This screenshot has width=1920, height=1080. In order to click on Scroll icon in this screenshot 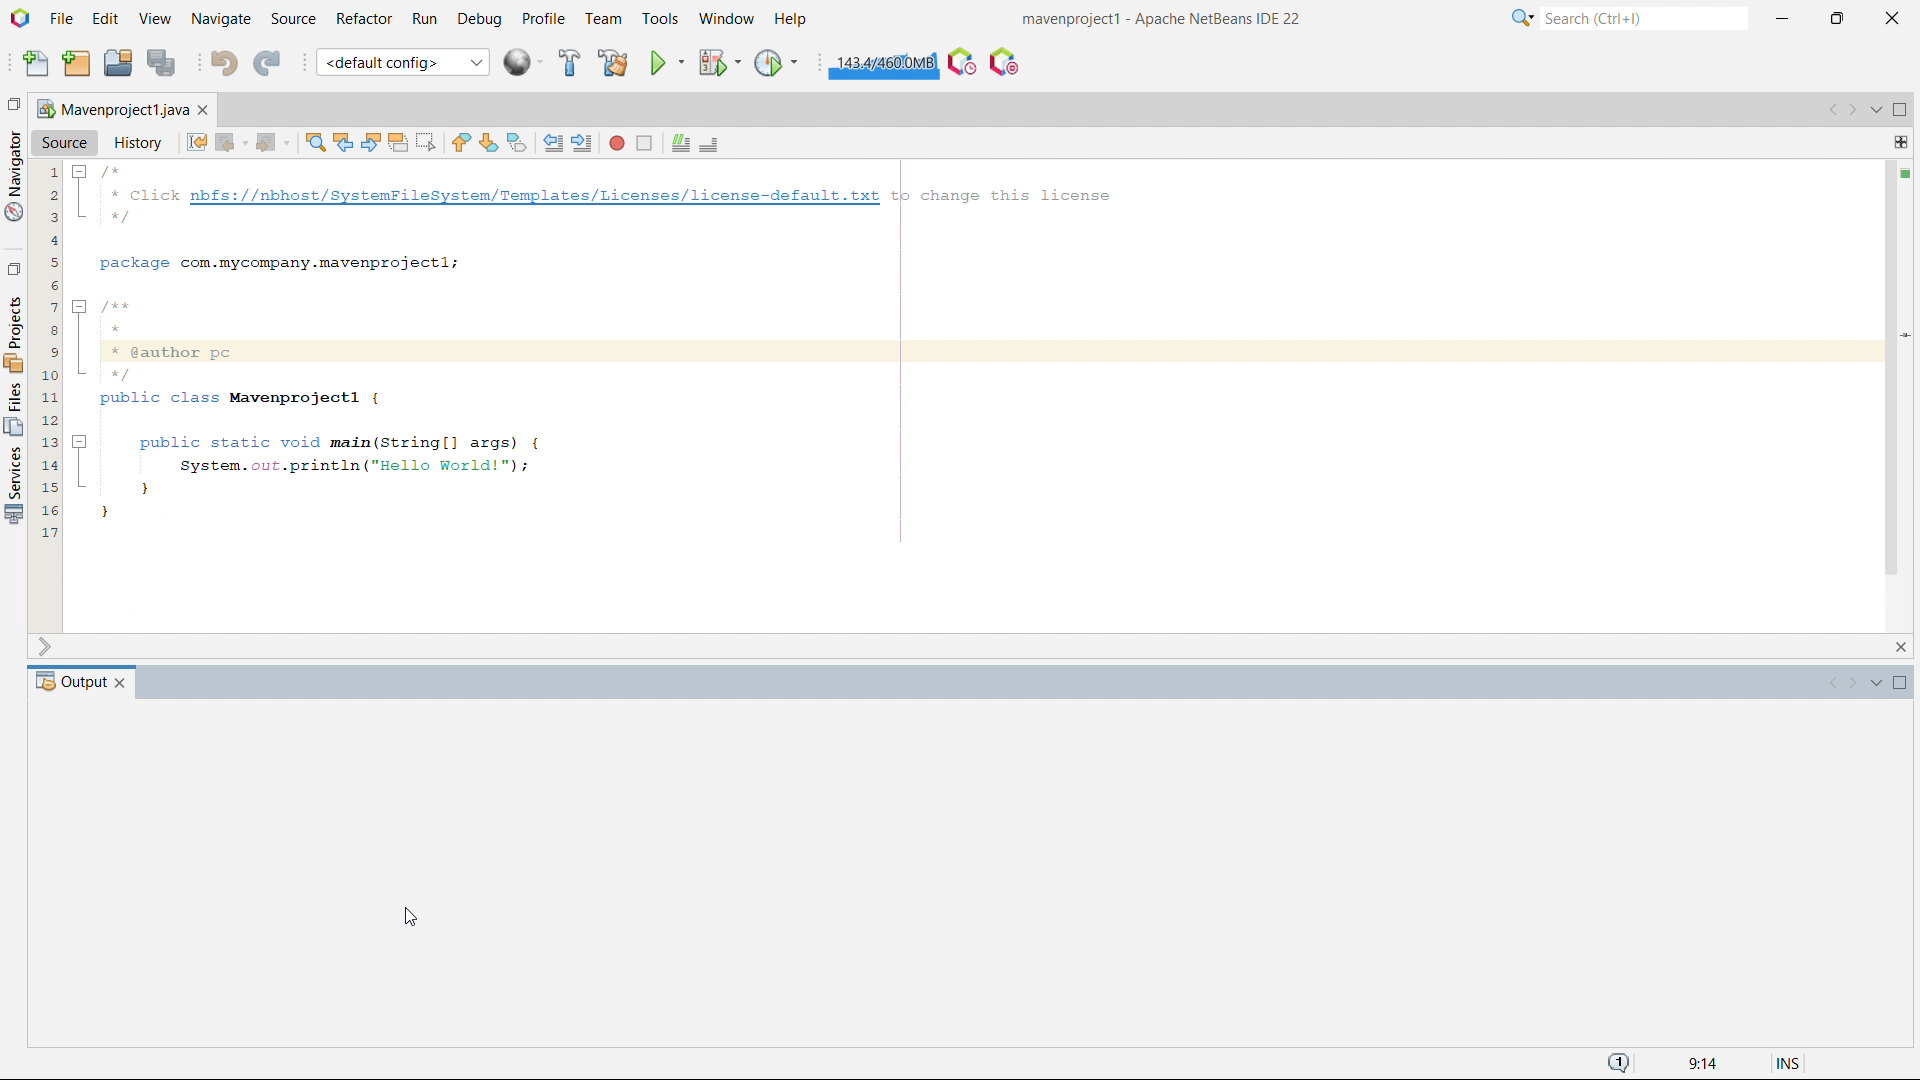, I will do `click(52, 644)`.